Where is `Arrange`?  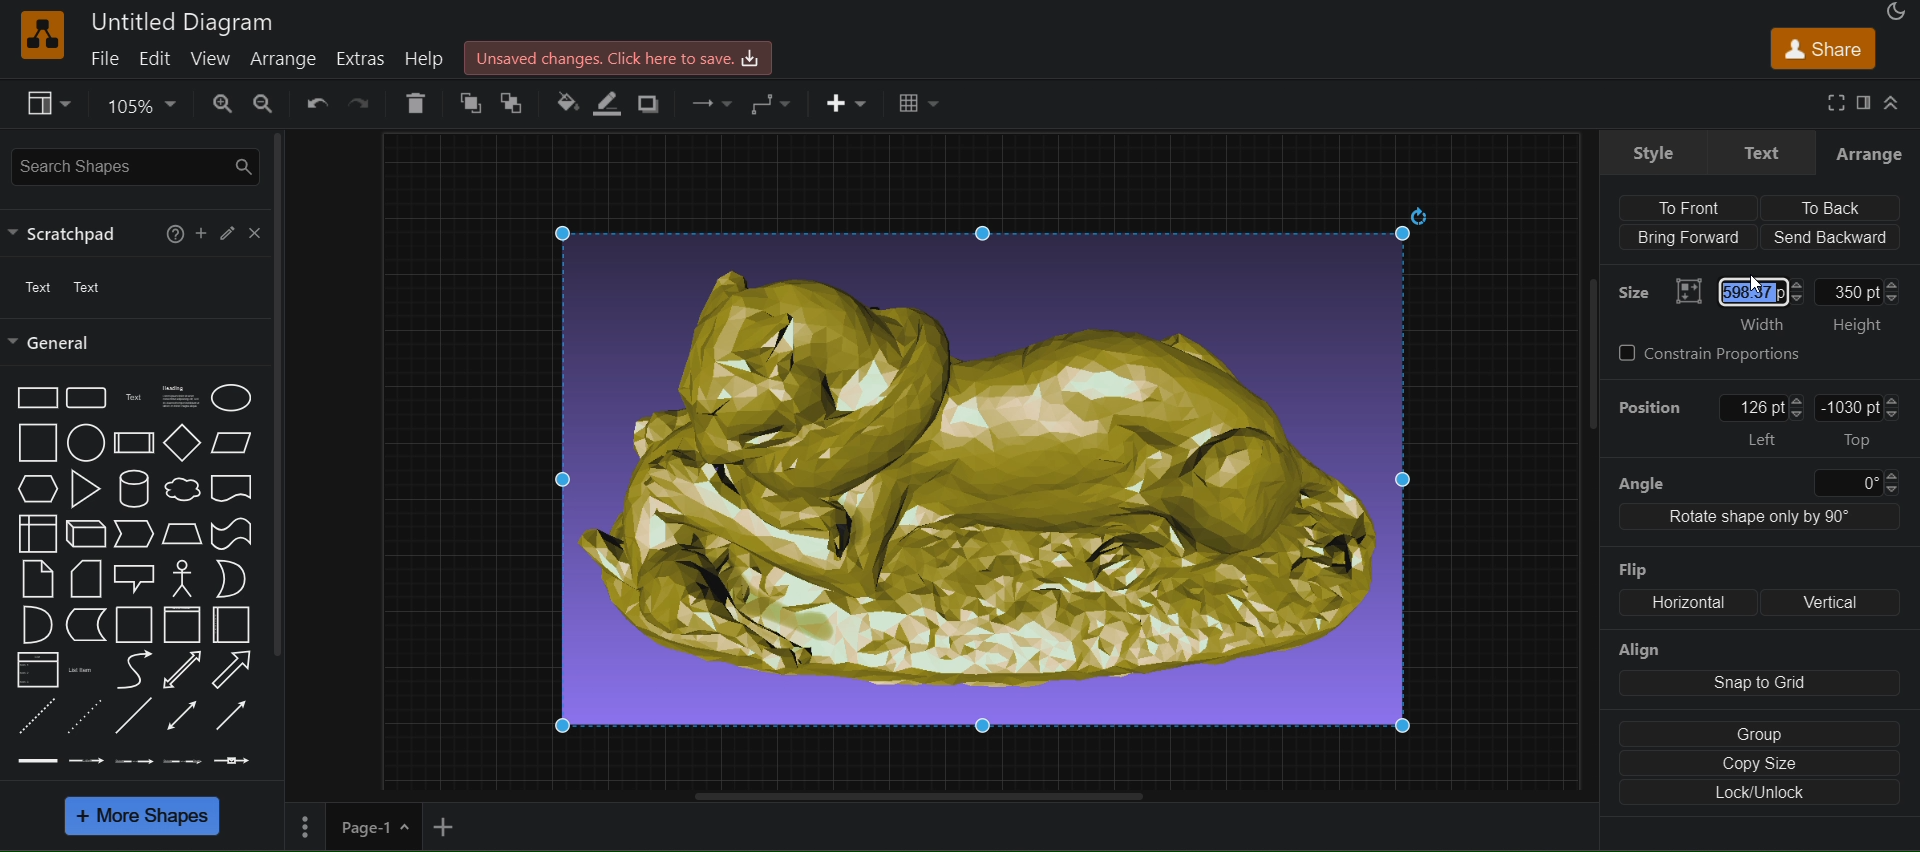
Arrange is located at coordinates (1870, 153).